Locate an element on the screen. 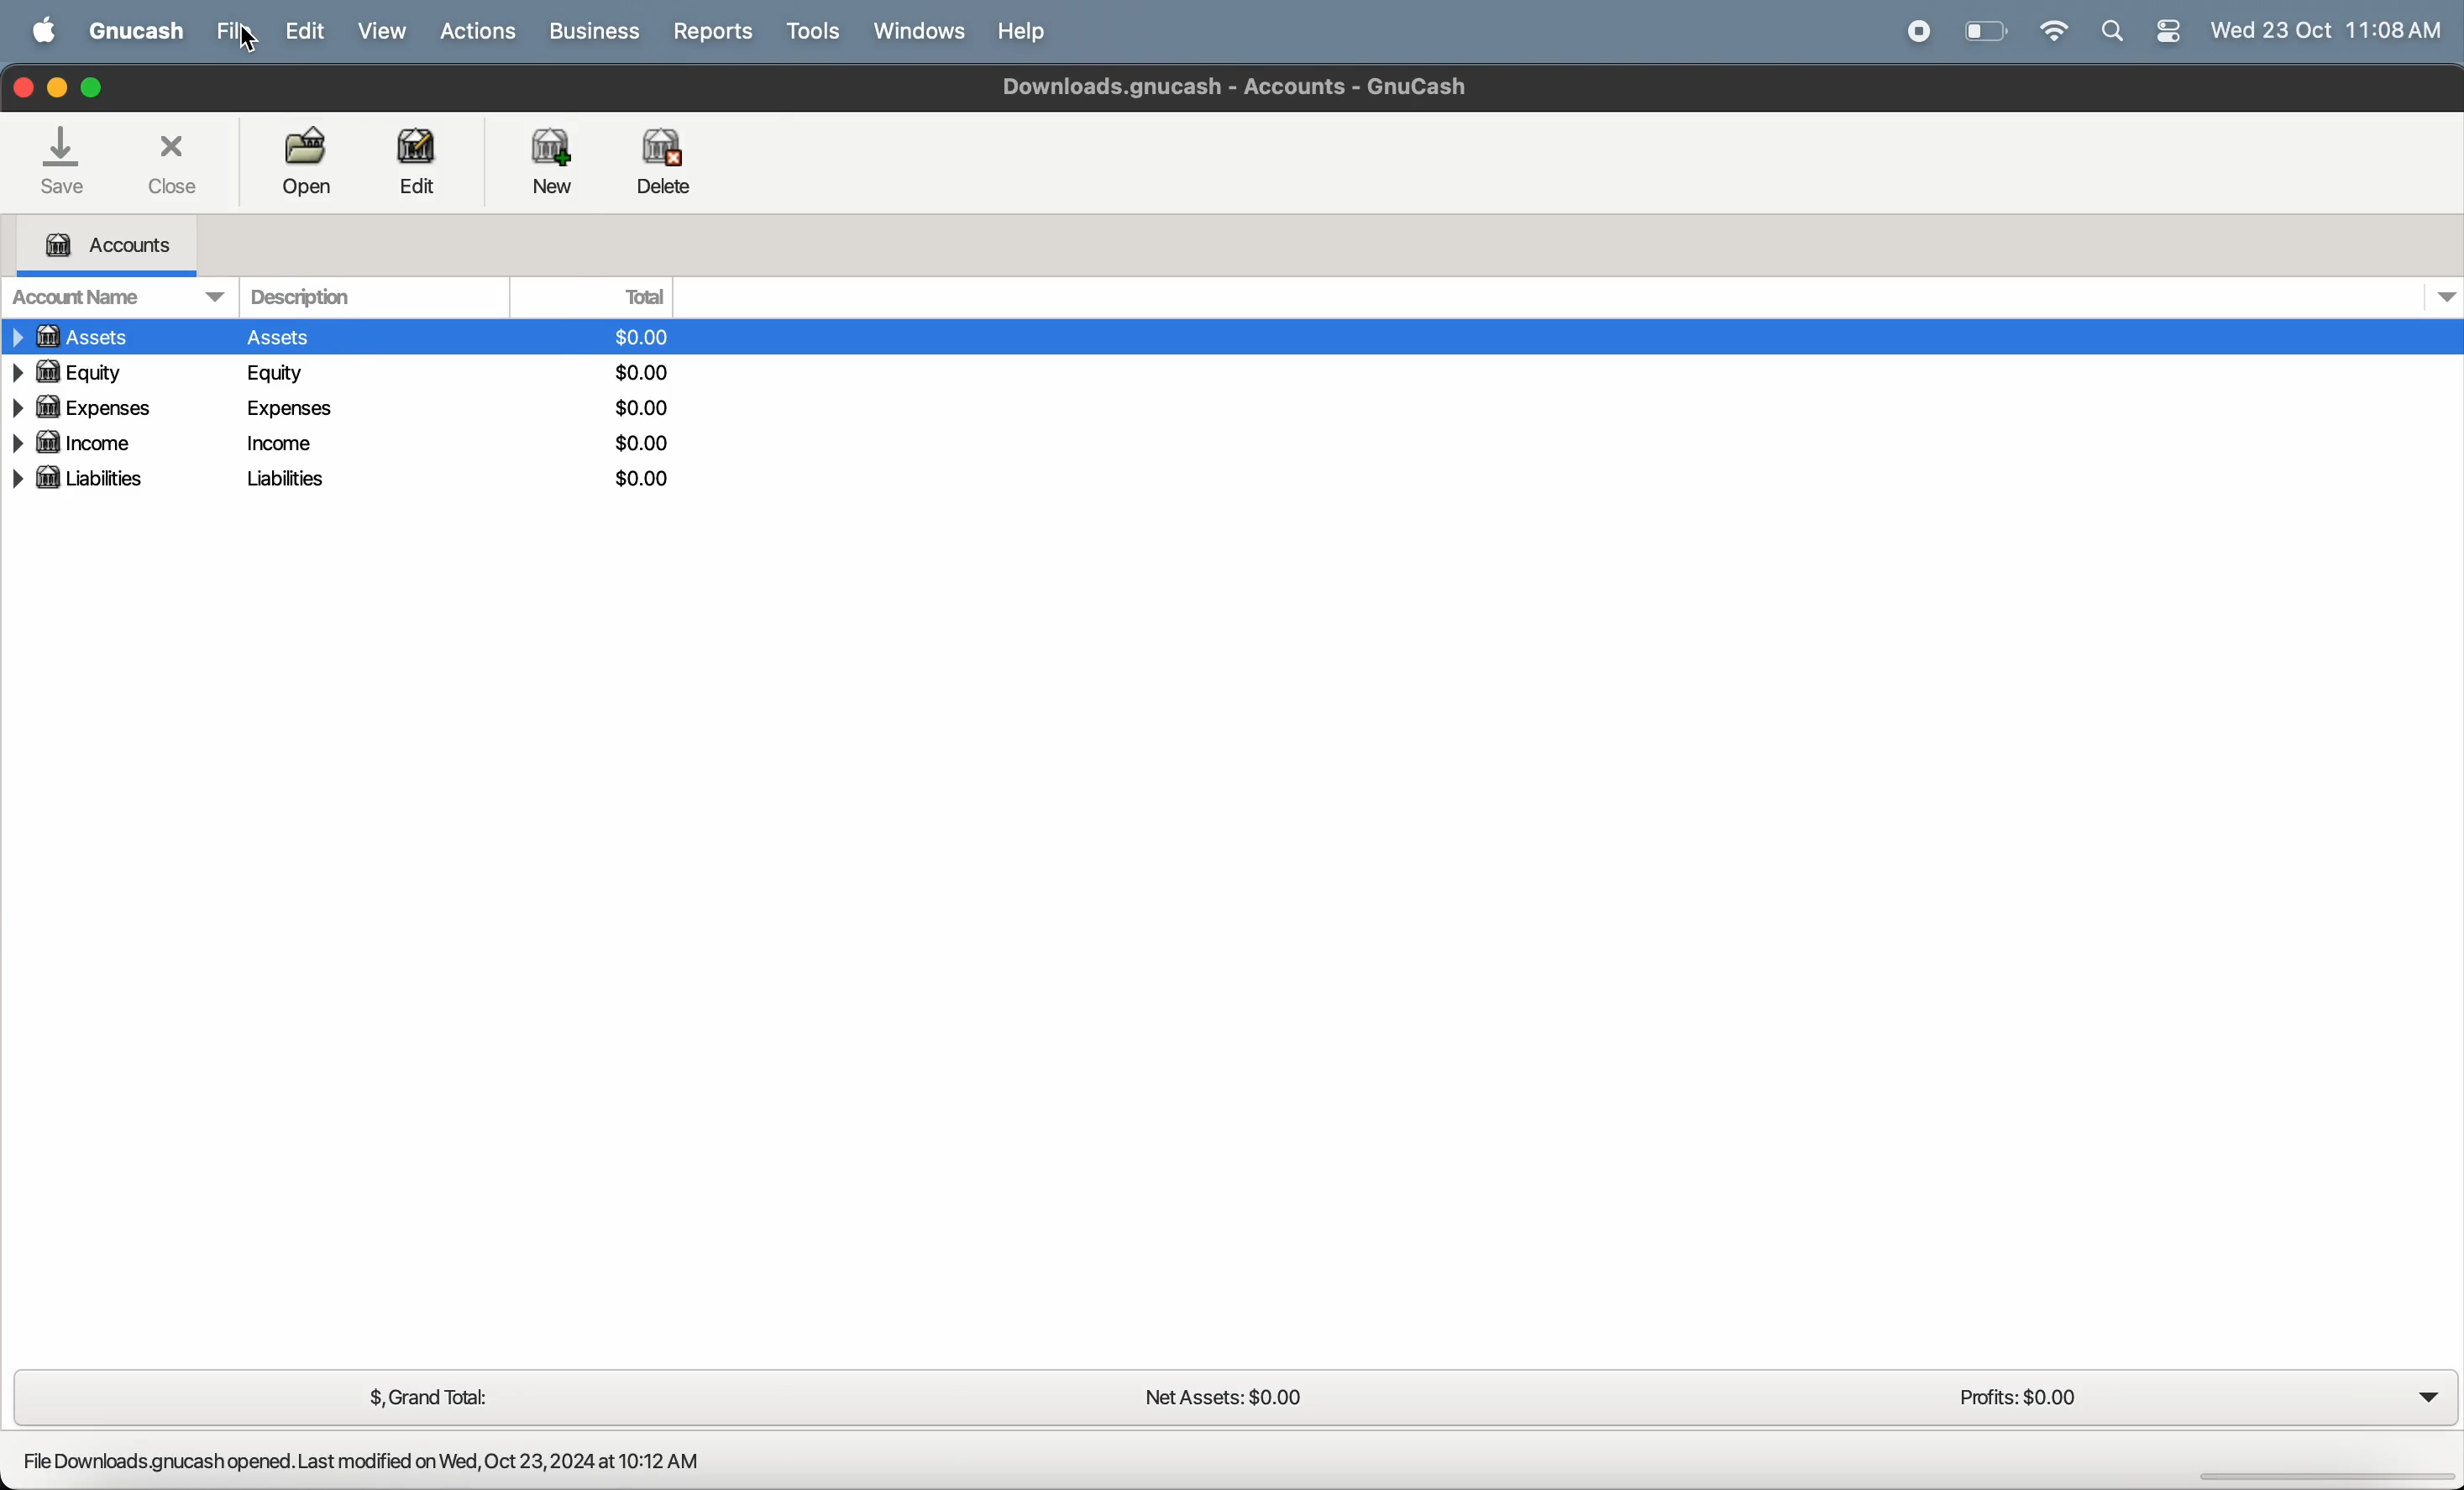  battery is located at coordinates (1983, 31).